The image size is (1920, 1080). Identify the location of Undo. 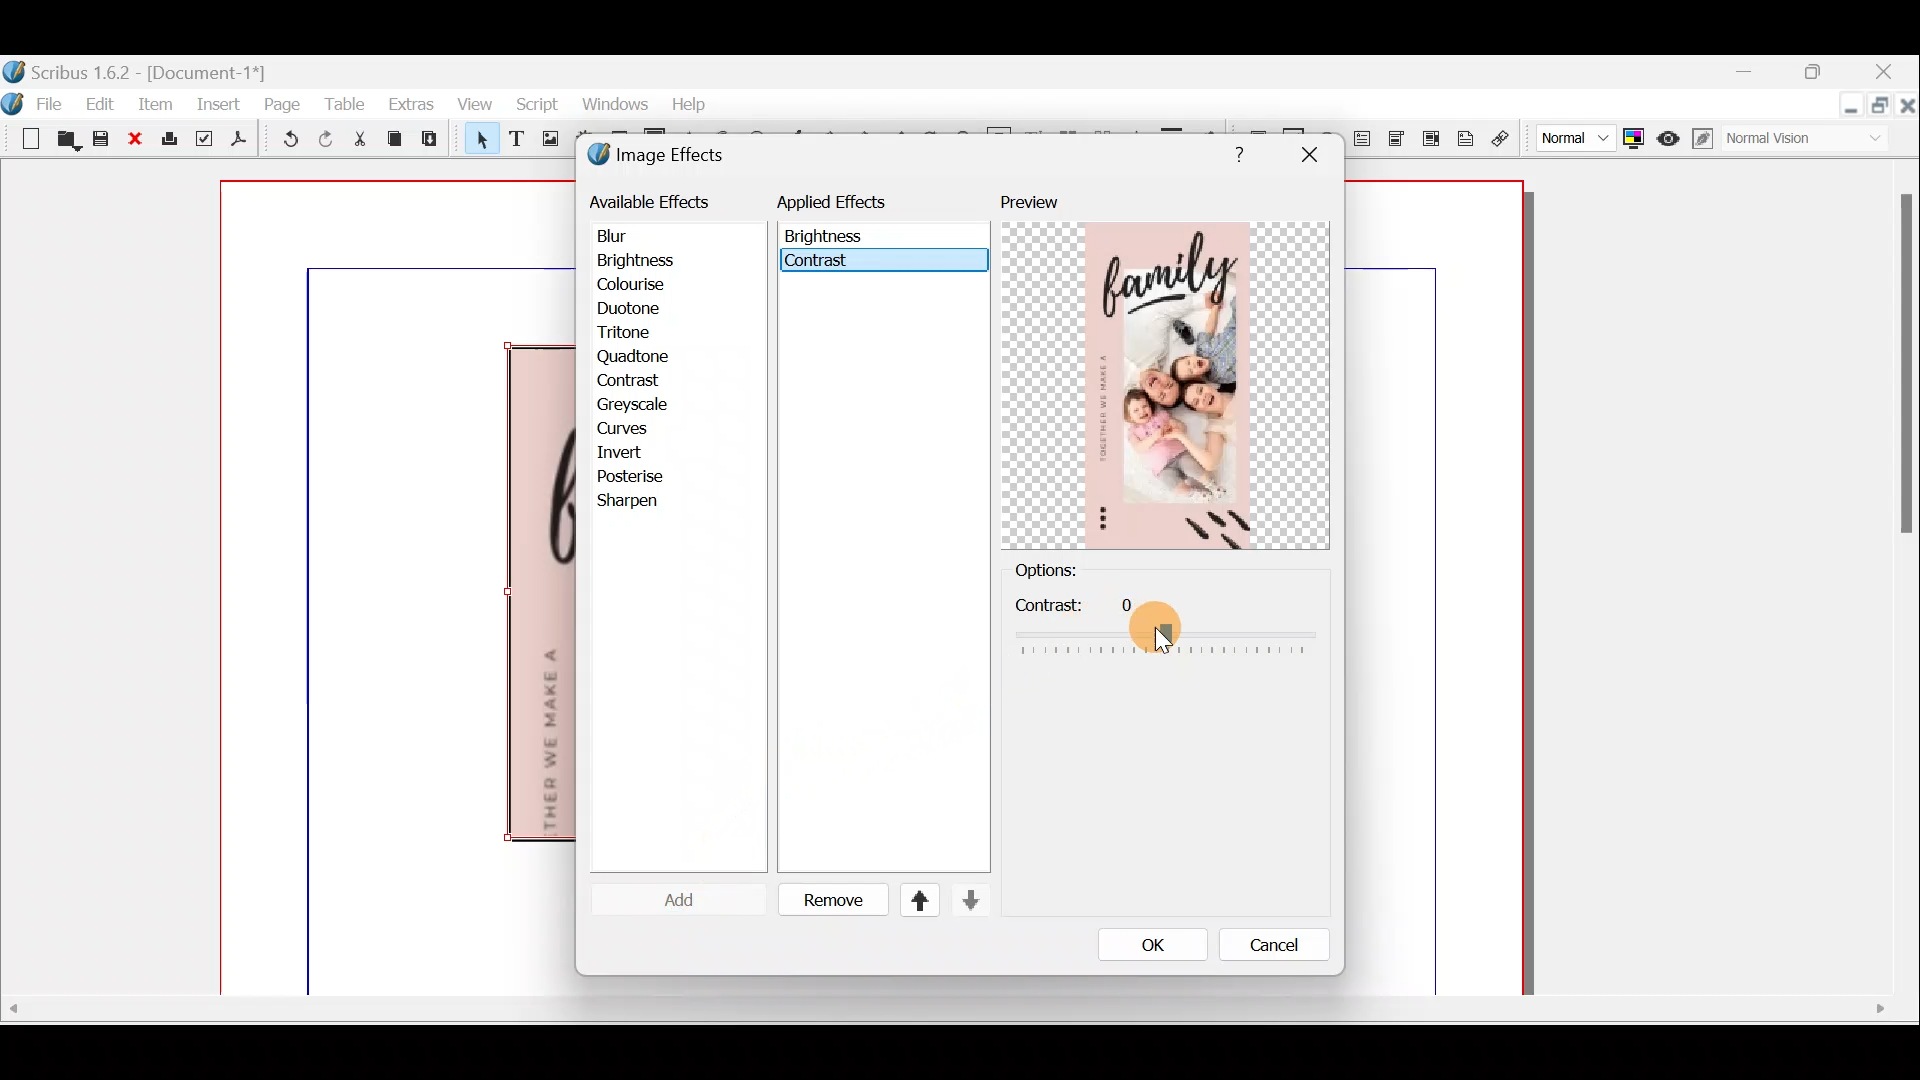
(284, 142).